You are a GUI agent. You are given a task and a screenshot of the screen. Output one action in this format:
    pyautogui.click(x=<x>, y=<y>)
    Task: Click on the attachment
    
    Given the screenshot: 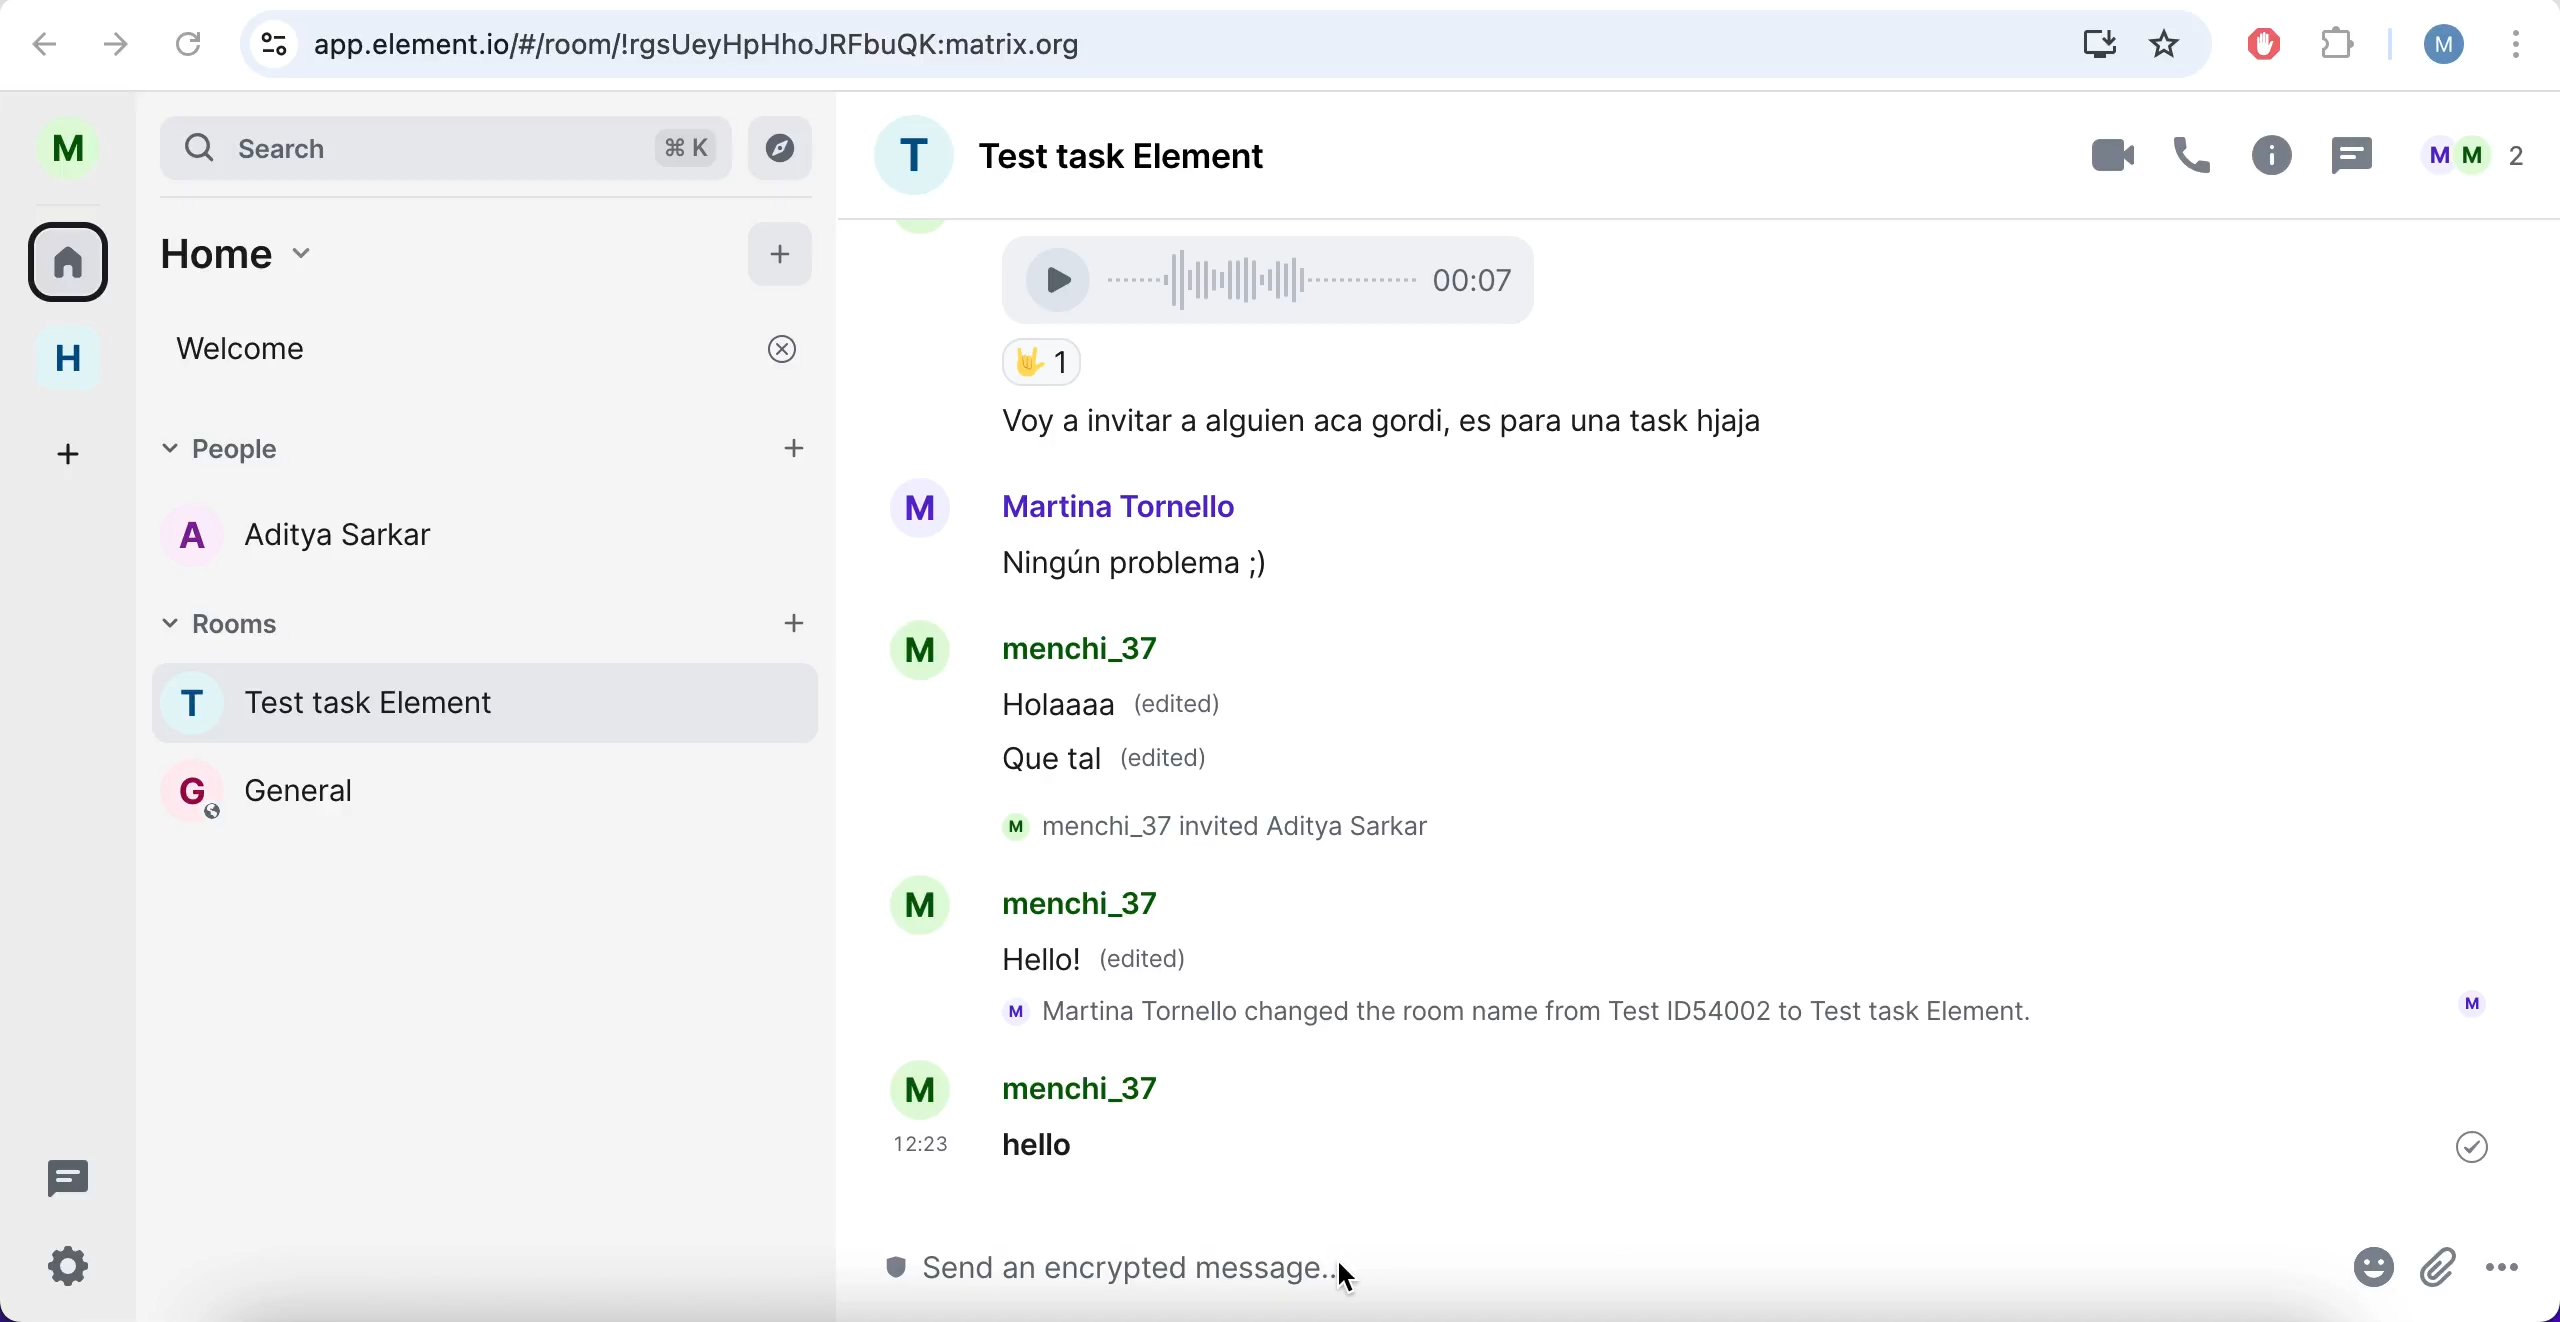 What is the action you would take?
    pyautogui.click(x=2438, y=1264)
    